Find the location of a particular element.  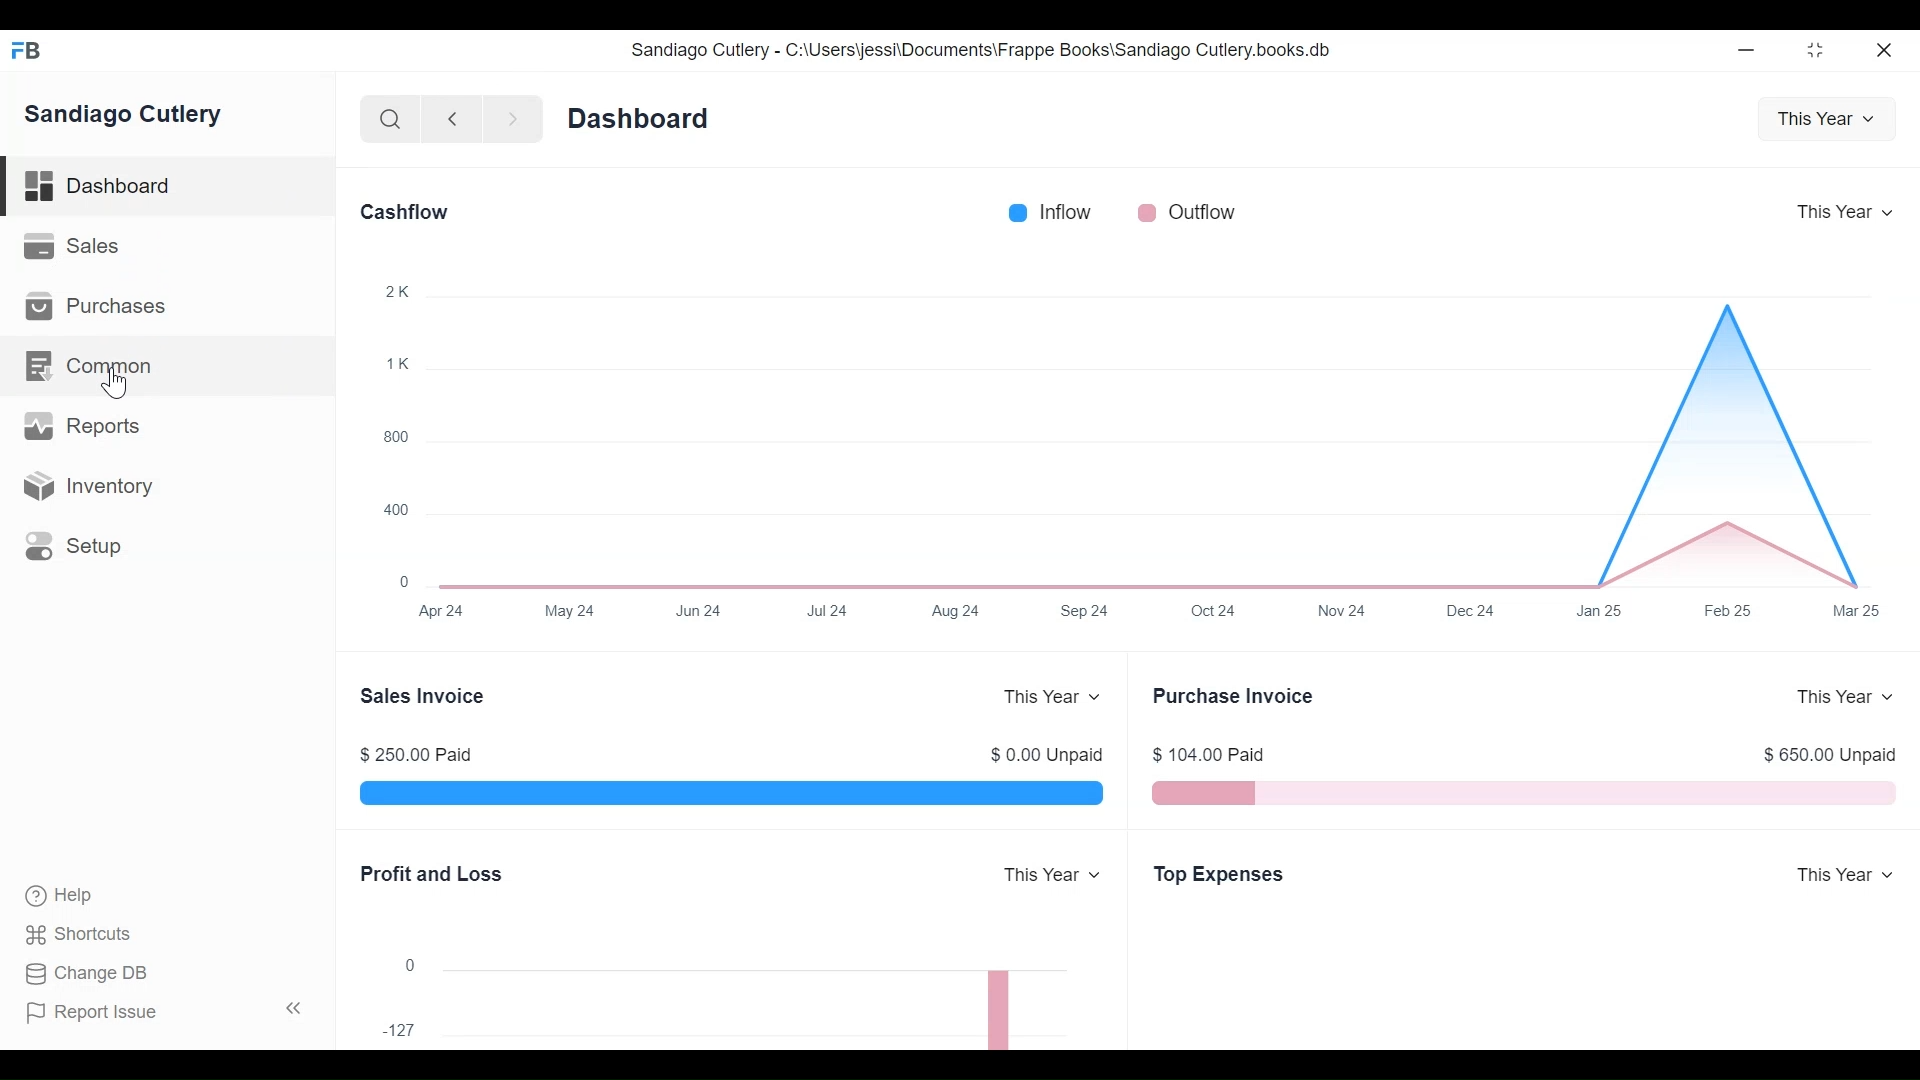

Sandiago Cutlery is located at coordinates (134, 116).